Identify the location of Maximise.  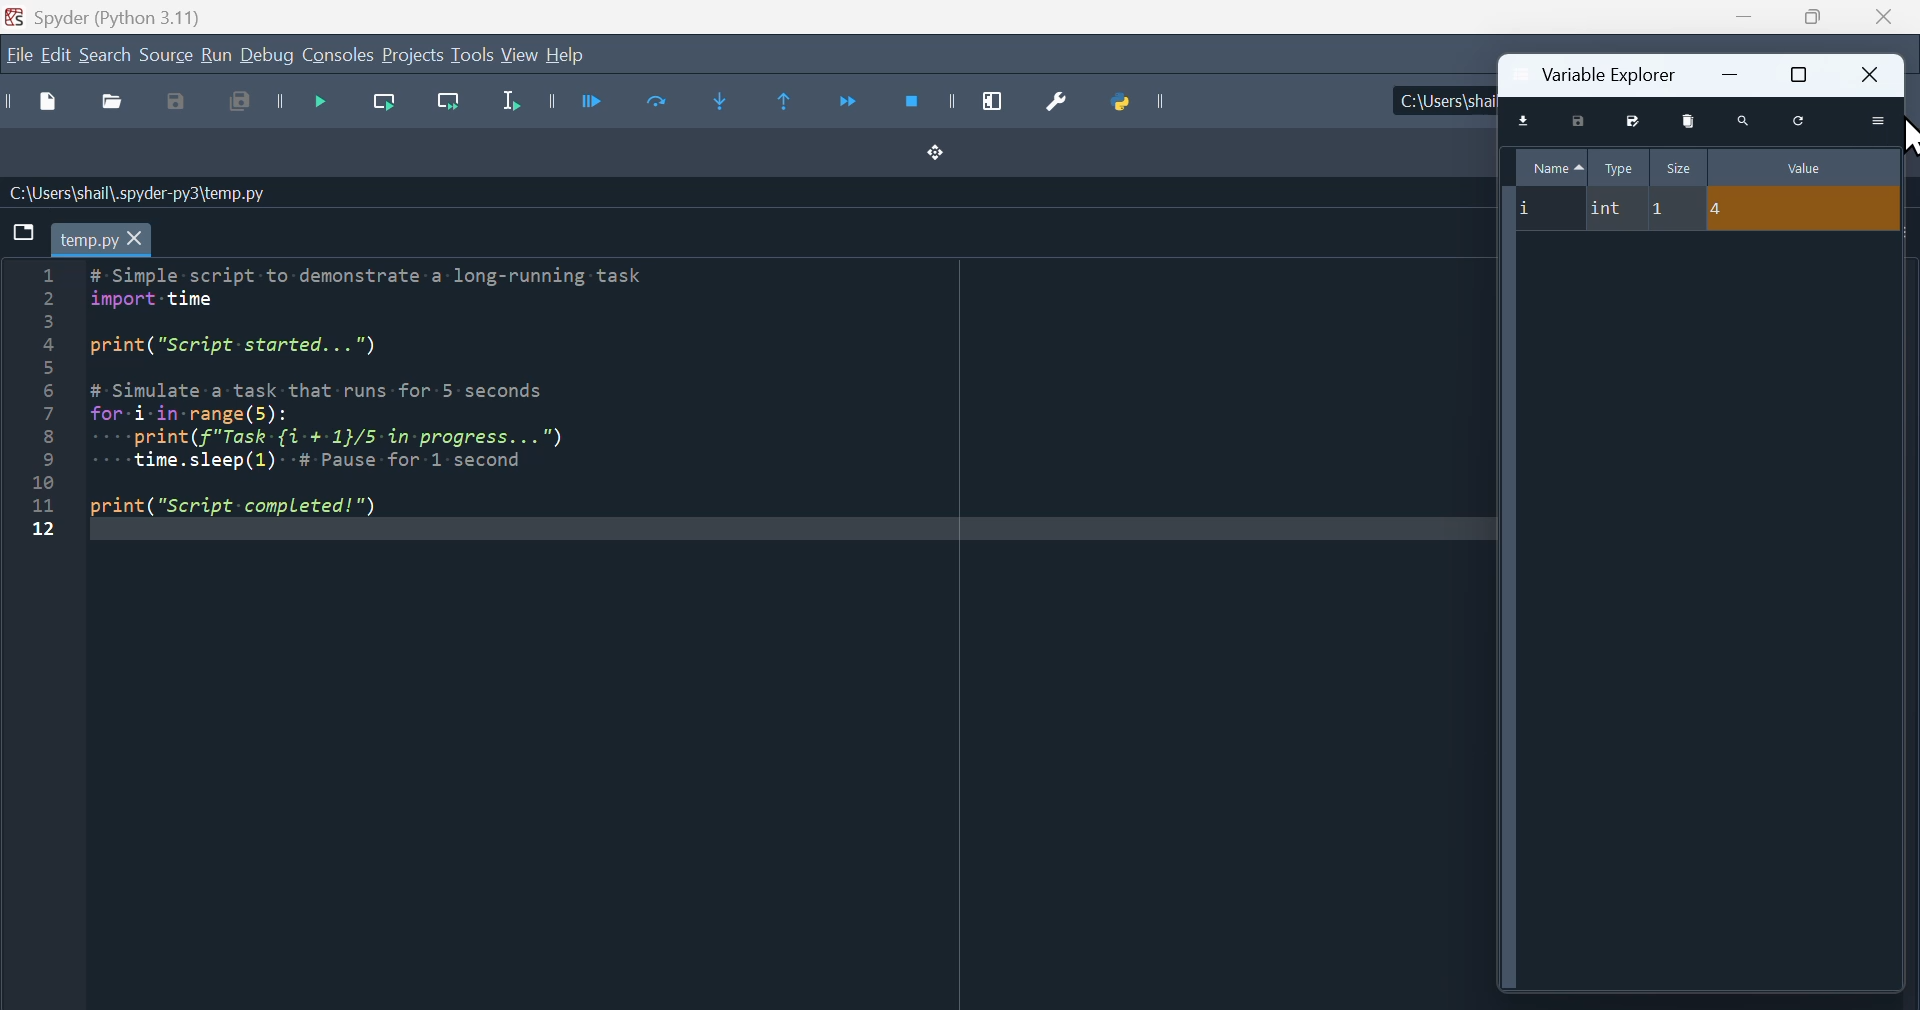
(1808, 17).